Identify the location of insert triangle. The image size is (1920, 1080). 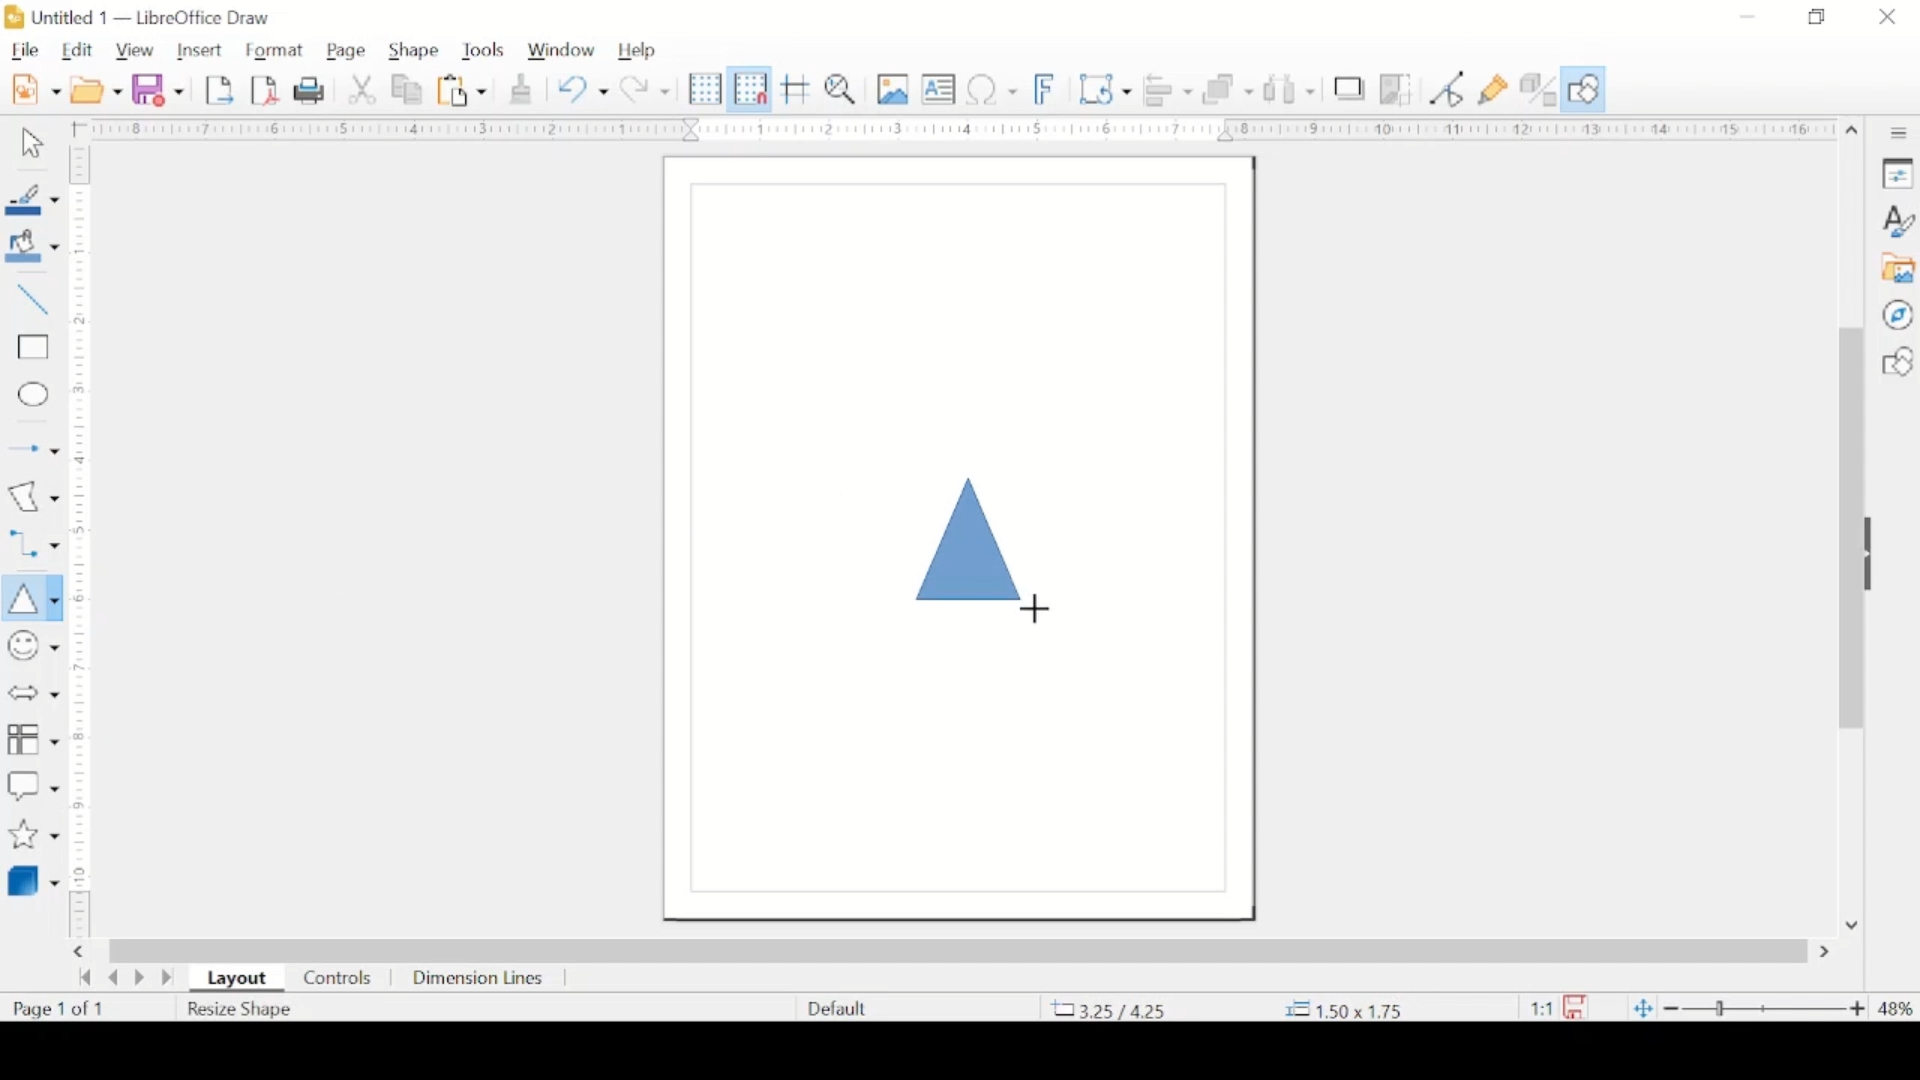
(29, 596).